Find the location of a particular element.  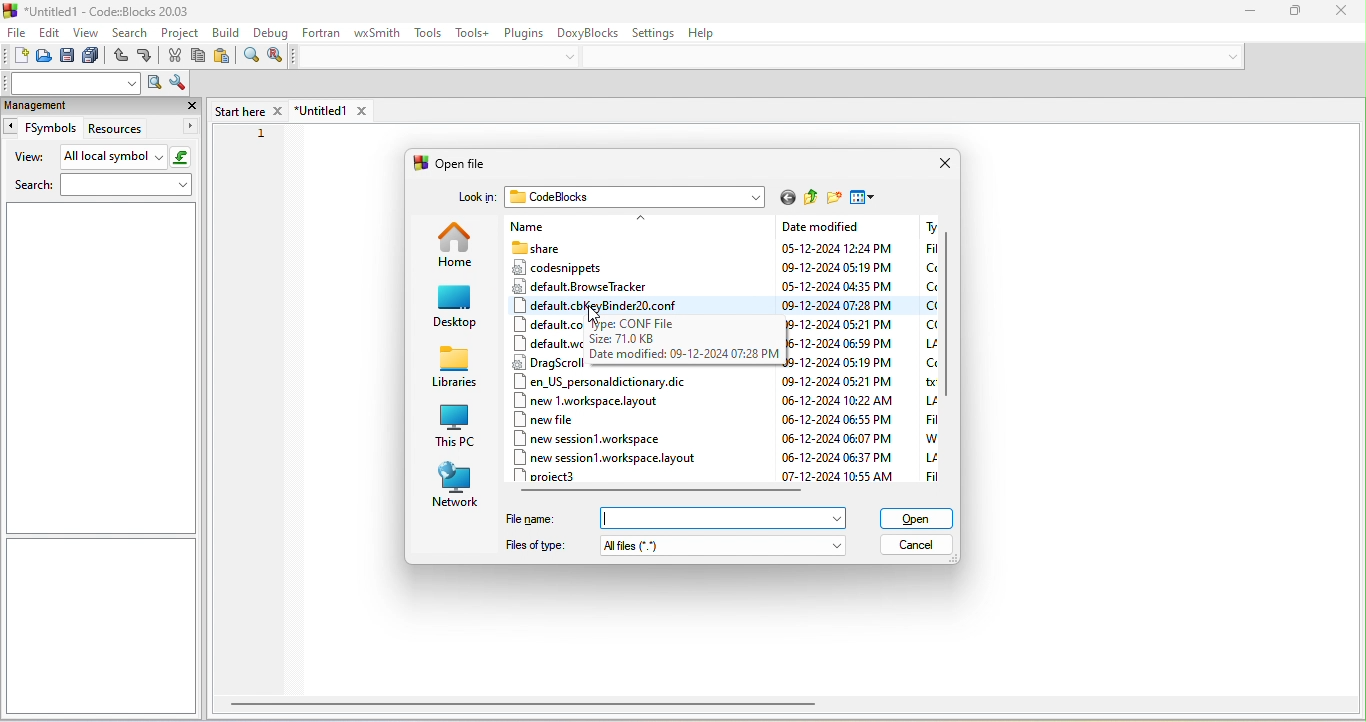

cut is located at coordinates (175, 55).